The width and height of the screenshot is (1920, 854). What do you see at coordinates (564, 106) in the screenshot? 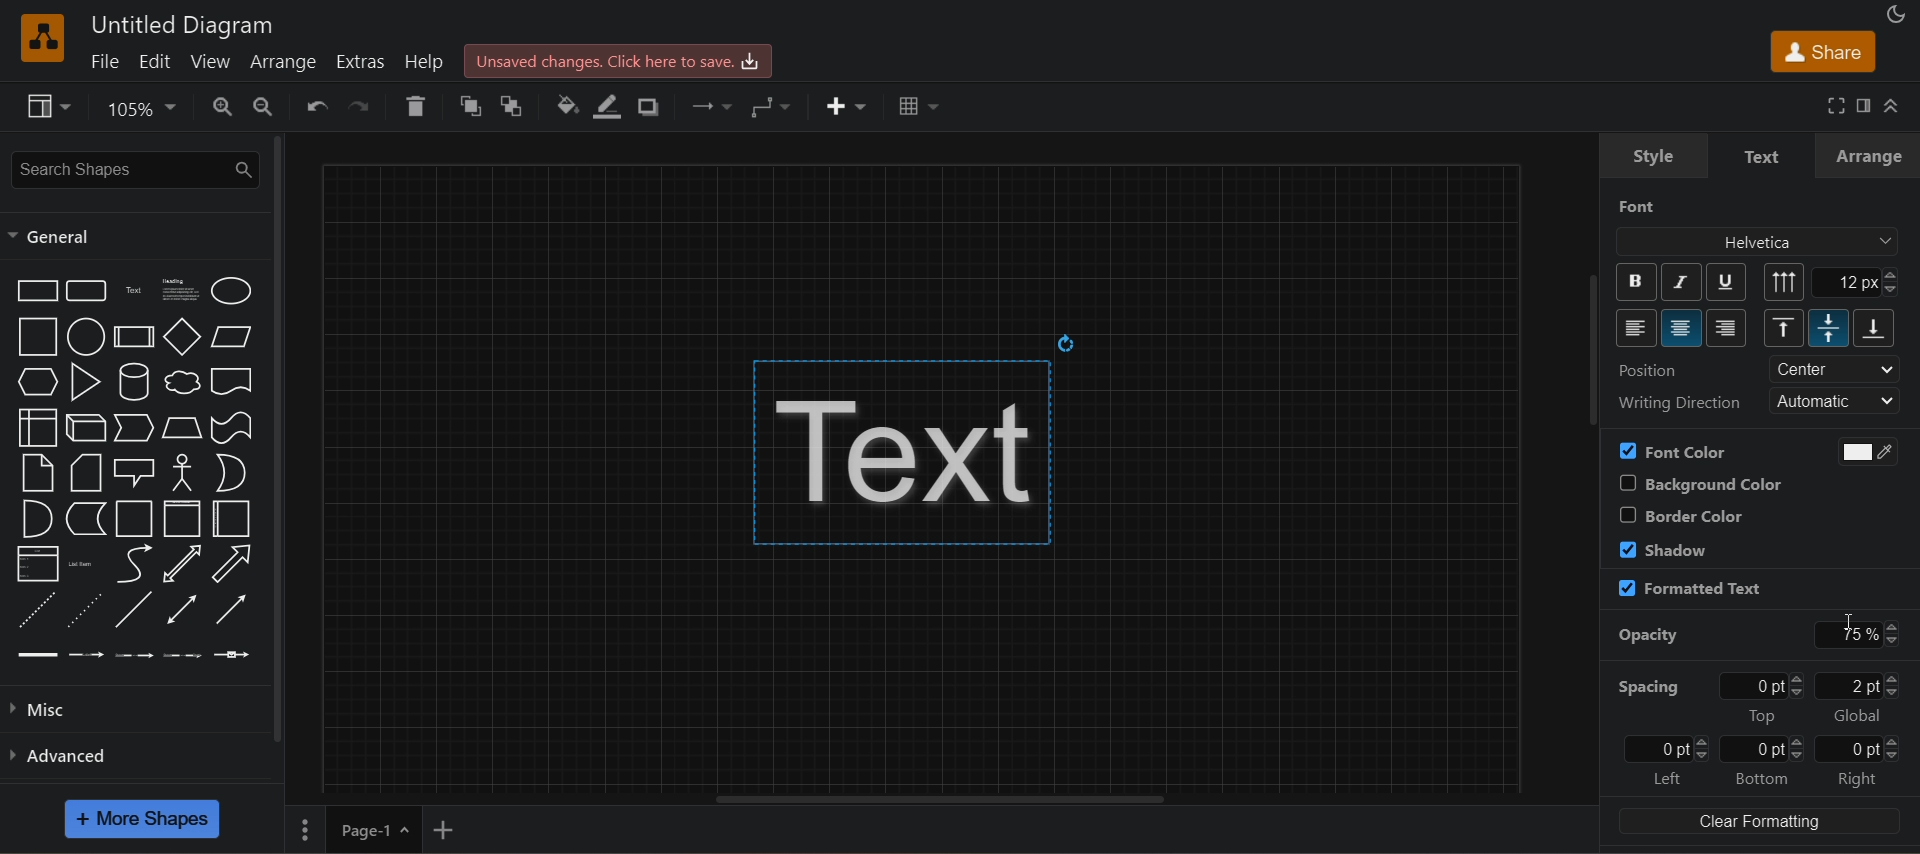
I see `fill color` at bounding box center [564, 106].